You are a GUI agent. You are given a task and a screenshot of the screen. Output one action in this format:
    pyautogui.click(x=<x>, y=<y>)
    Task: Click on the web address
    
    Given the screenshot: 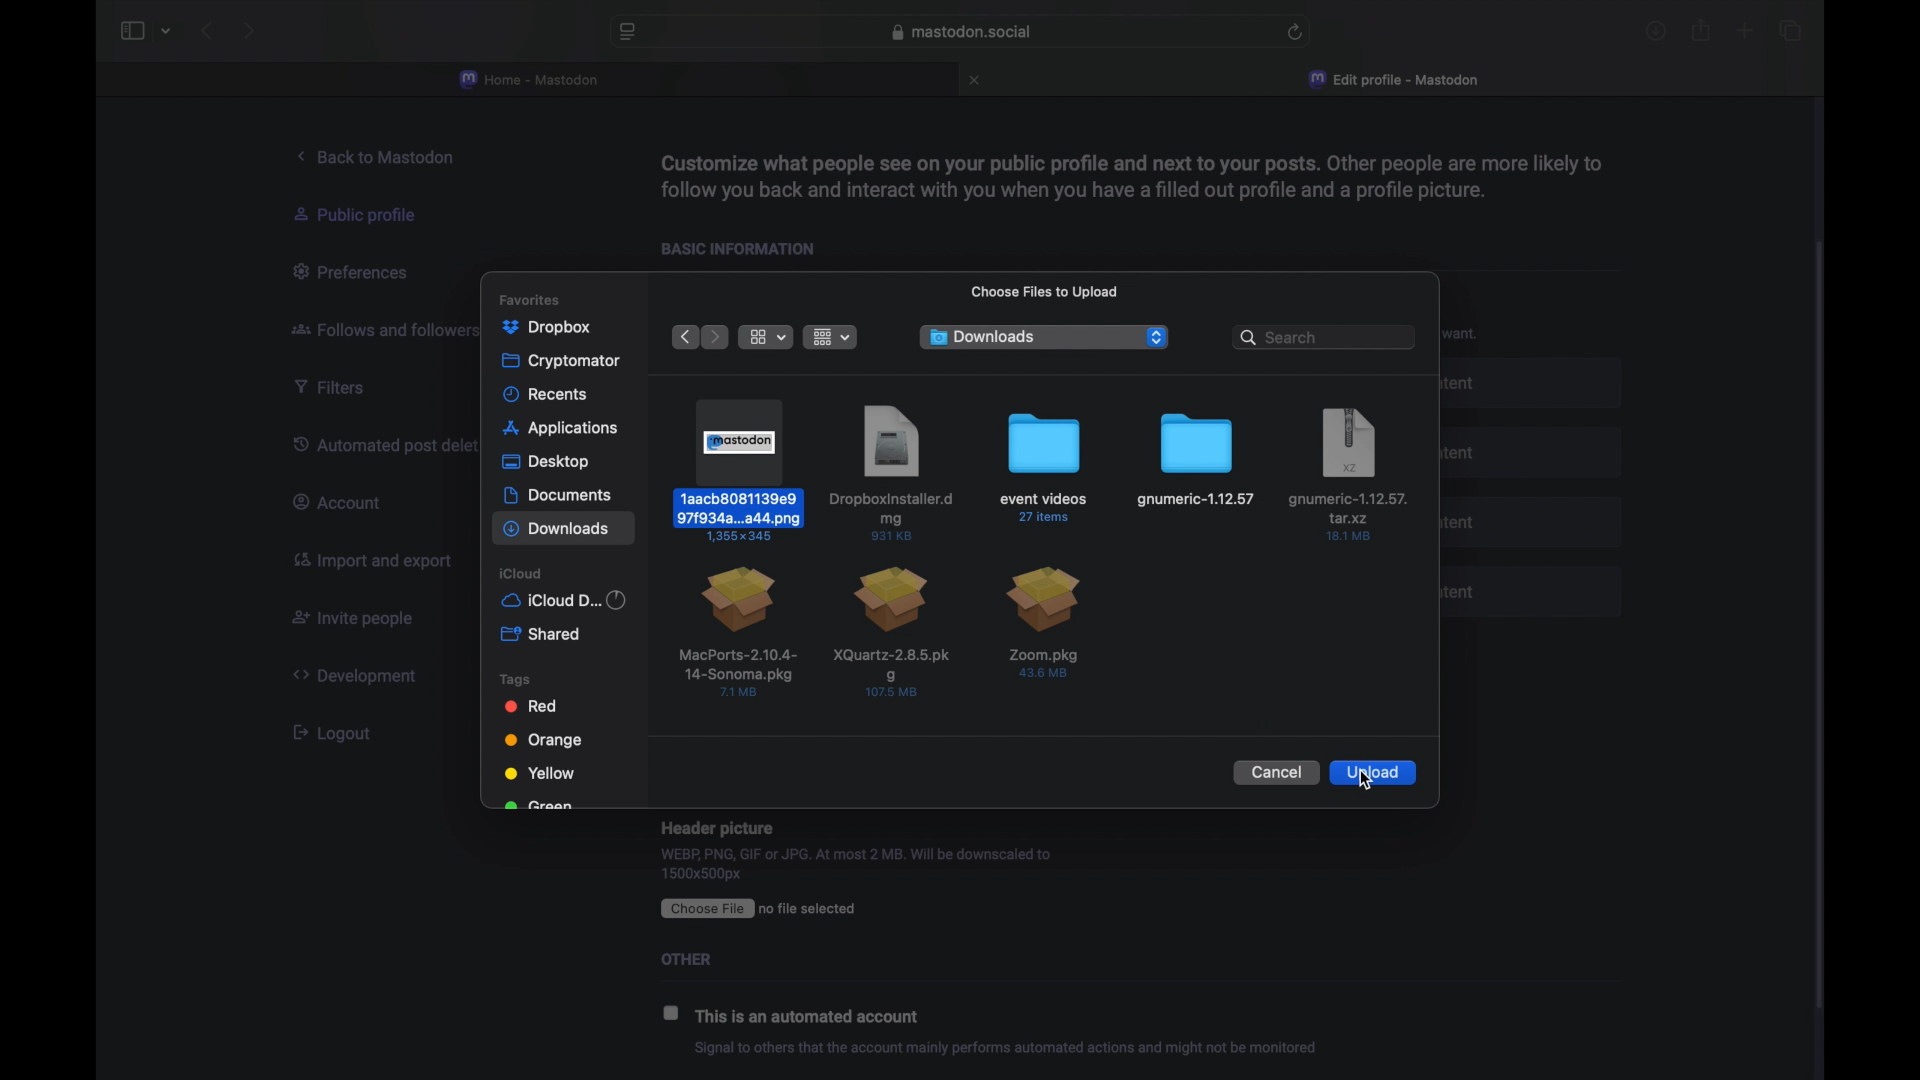 What is the action you would take?
    pyautogui.click(x=961, y=32)
    